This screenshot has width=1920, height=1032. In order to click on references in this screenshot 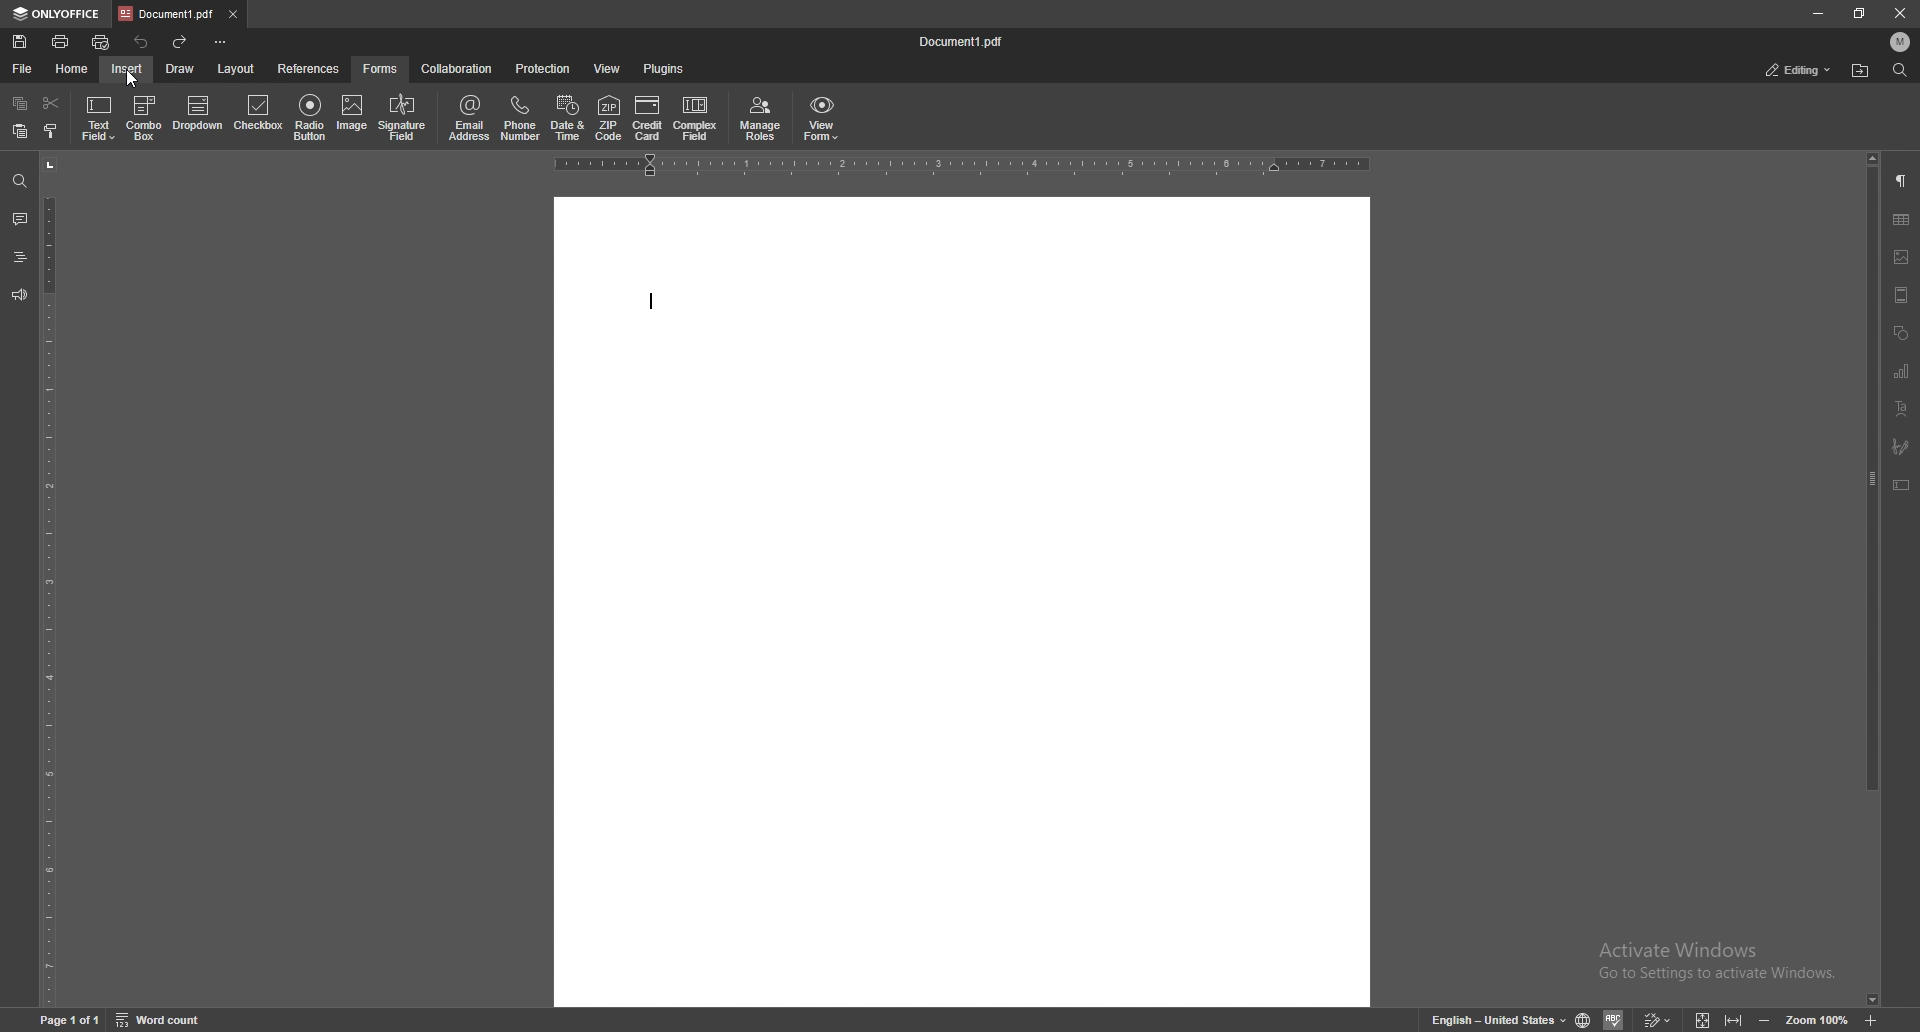, I will do `click(308, 68)`.